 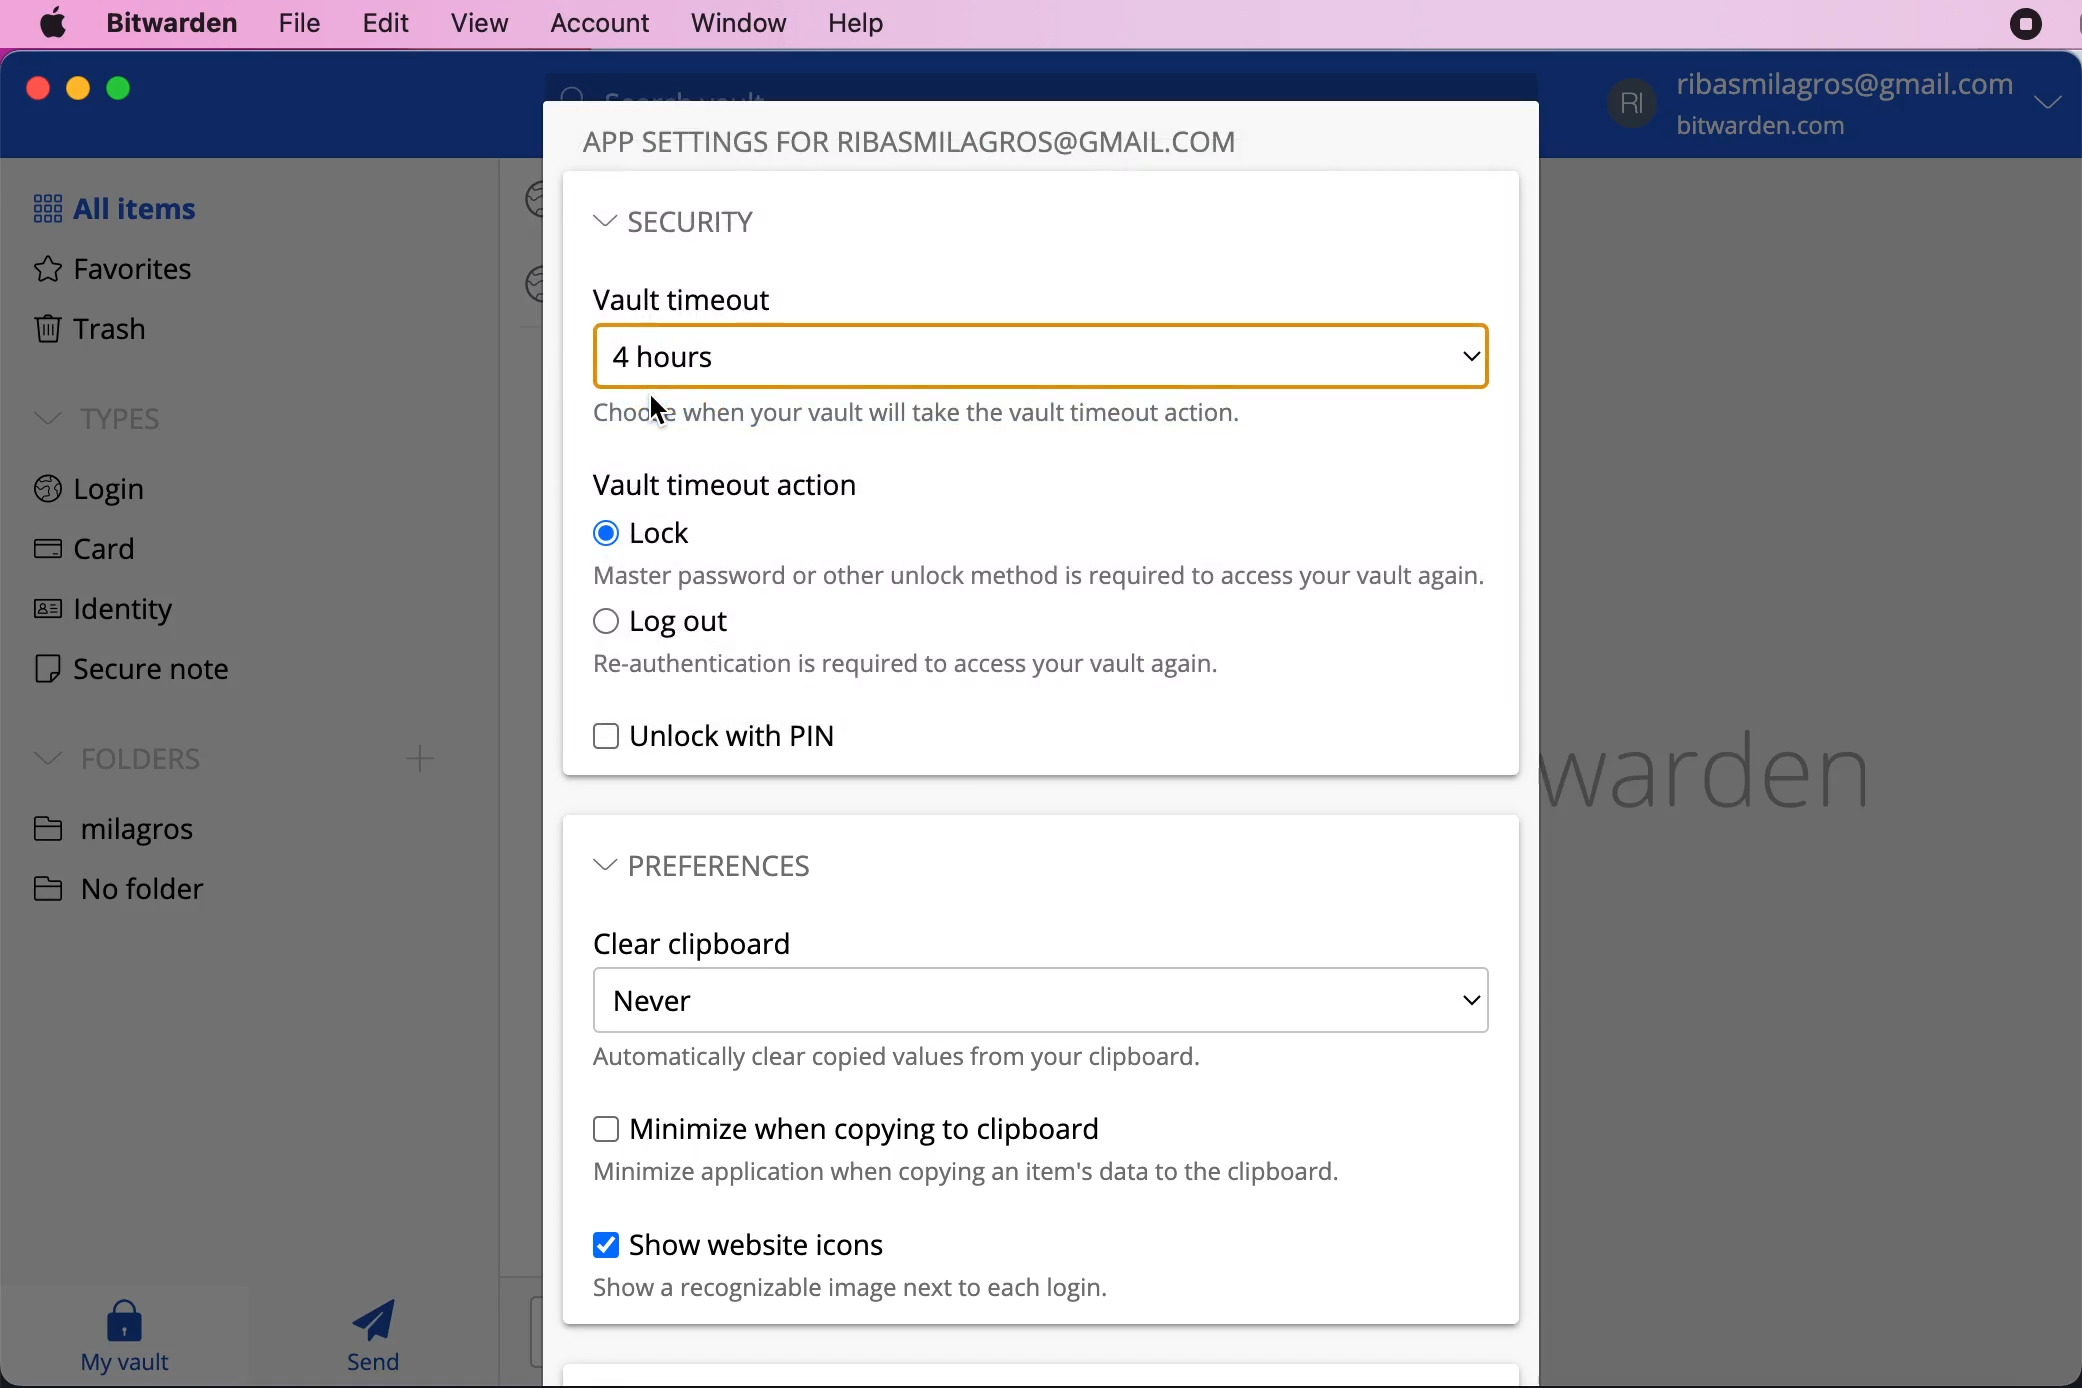 What do you see at coordinates (470, 24) in the screenshot?
I see `view` at bounding box center [470, 24].